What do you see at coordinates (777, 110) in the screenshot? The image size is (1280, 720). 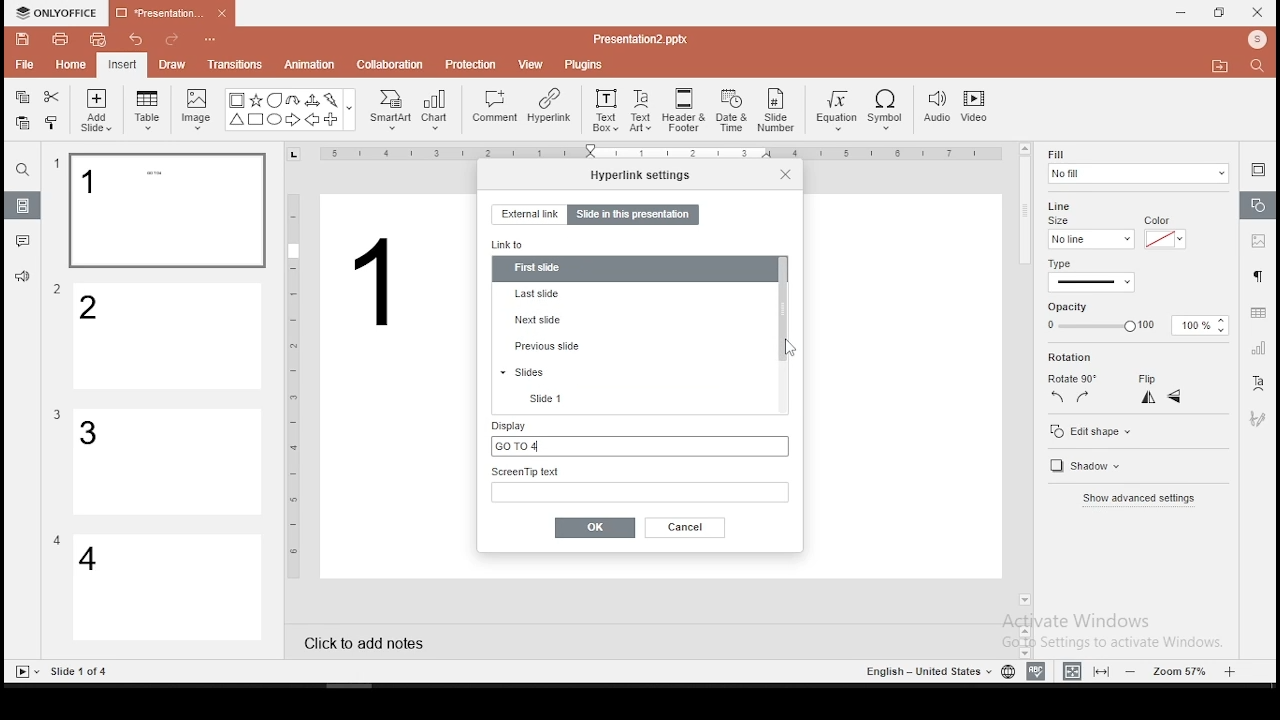 I see `slide number` at bounding box center [777, 110].